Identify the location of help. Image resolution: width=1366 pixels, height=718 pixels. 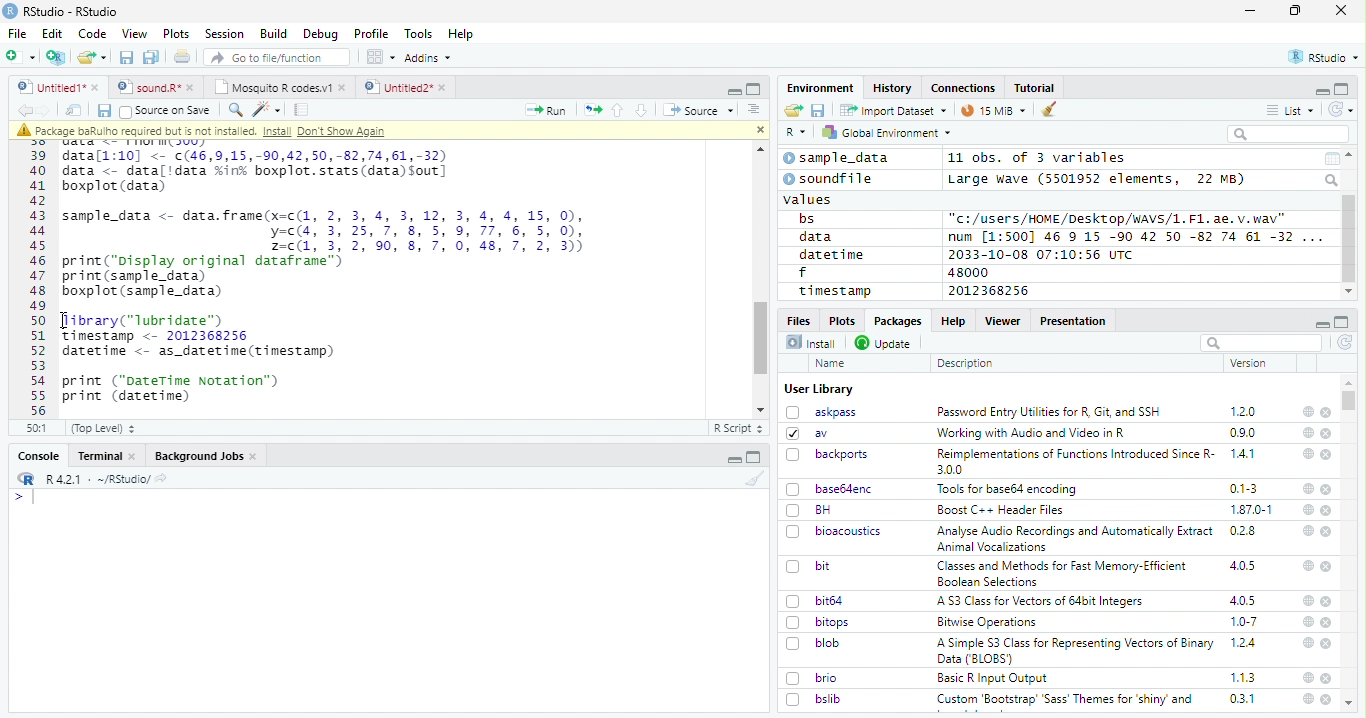
(1308, 432).